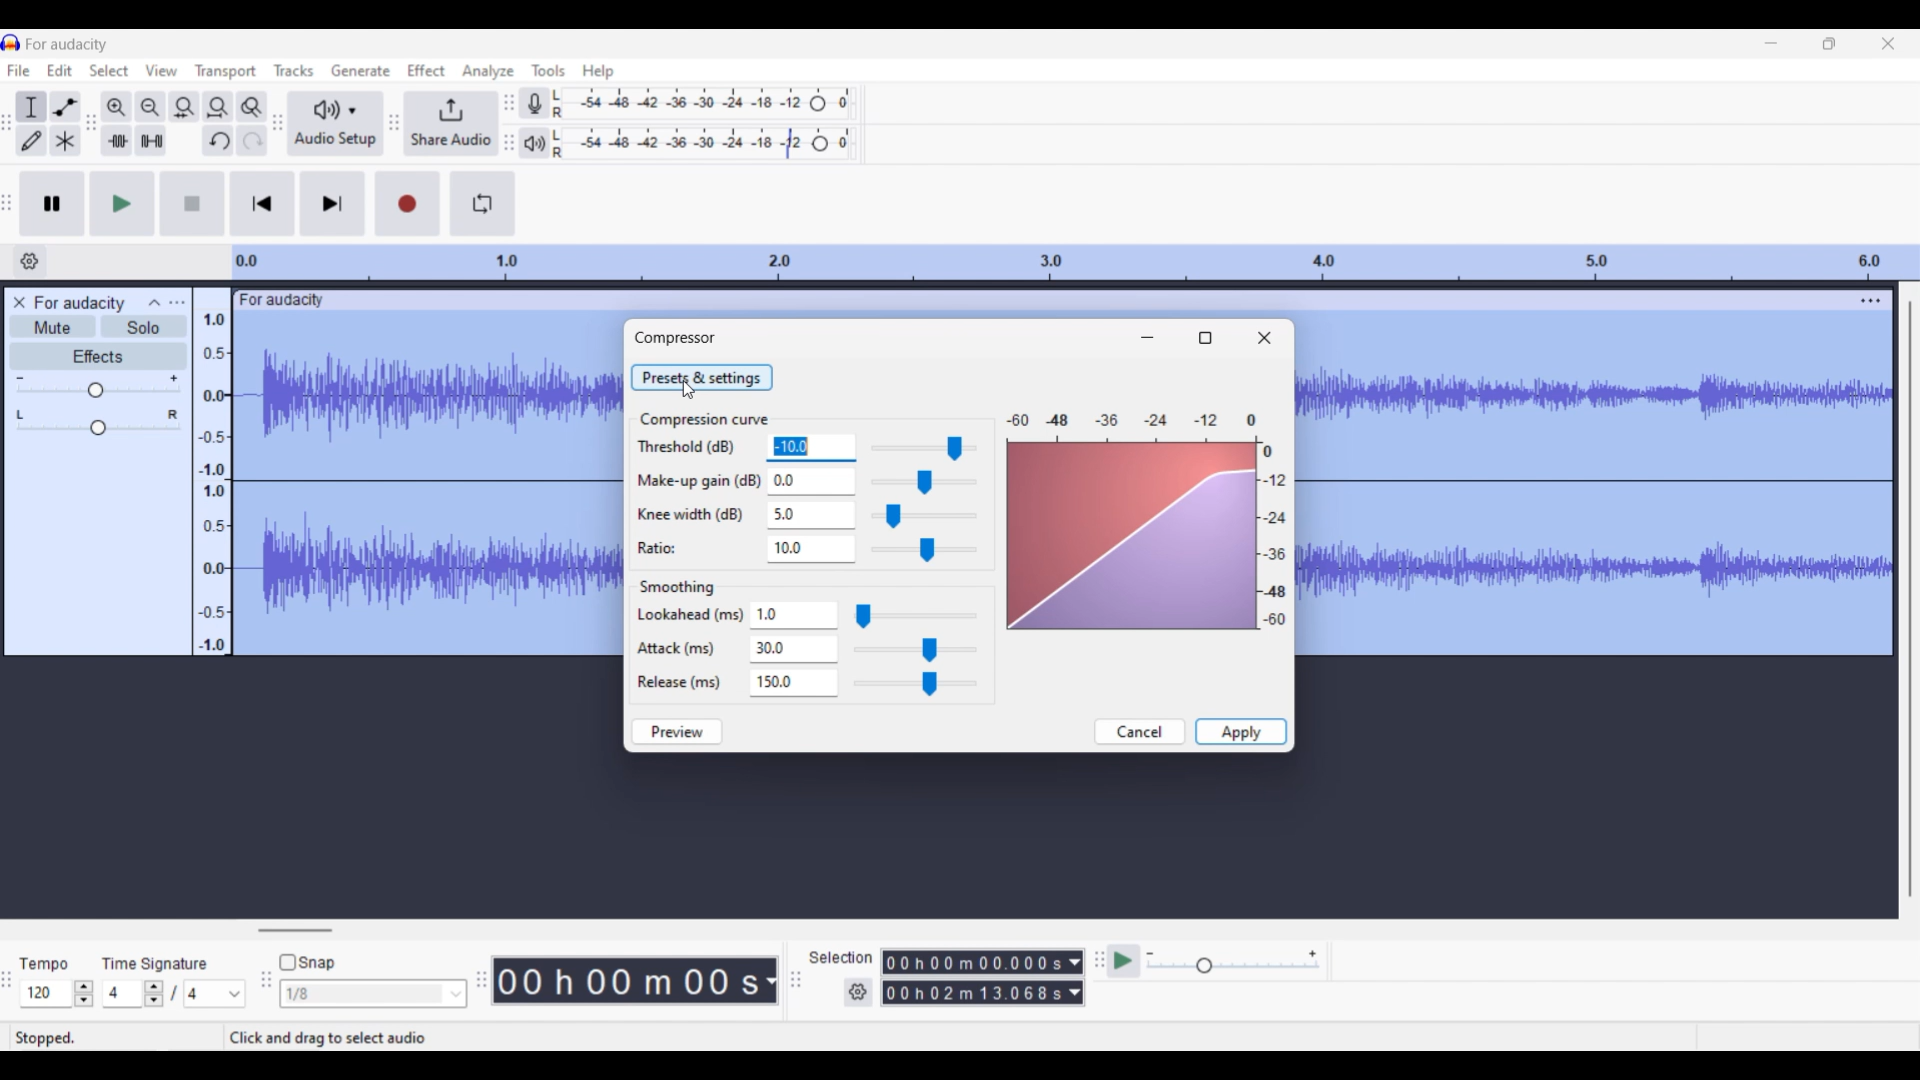 This screenshot has width=1920, height=1080. Describe the element at coordinates (487, 71) in the screenshot. I see `Analyze` at that location.